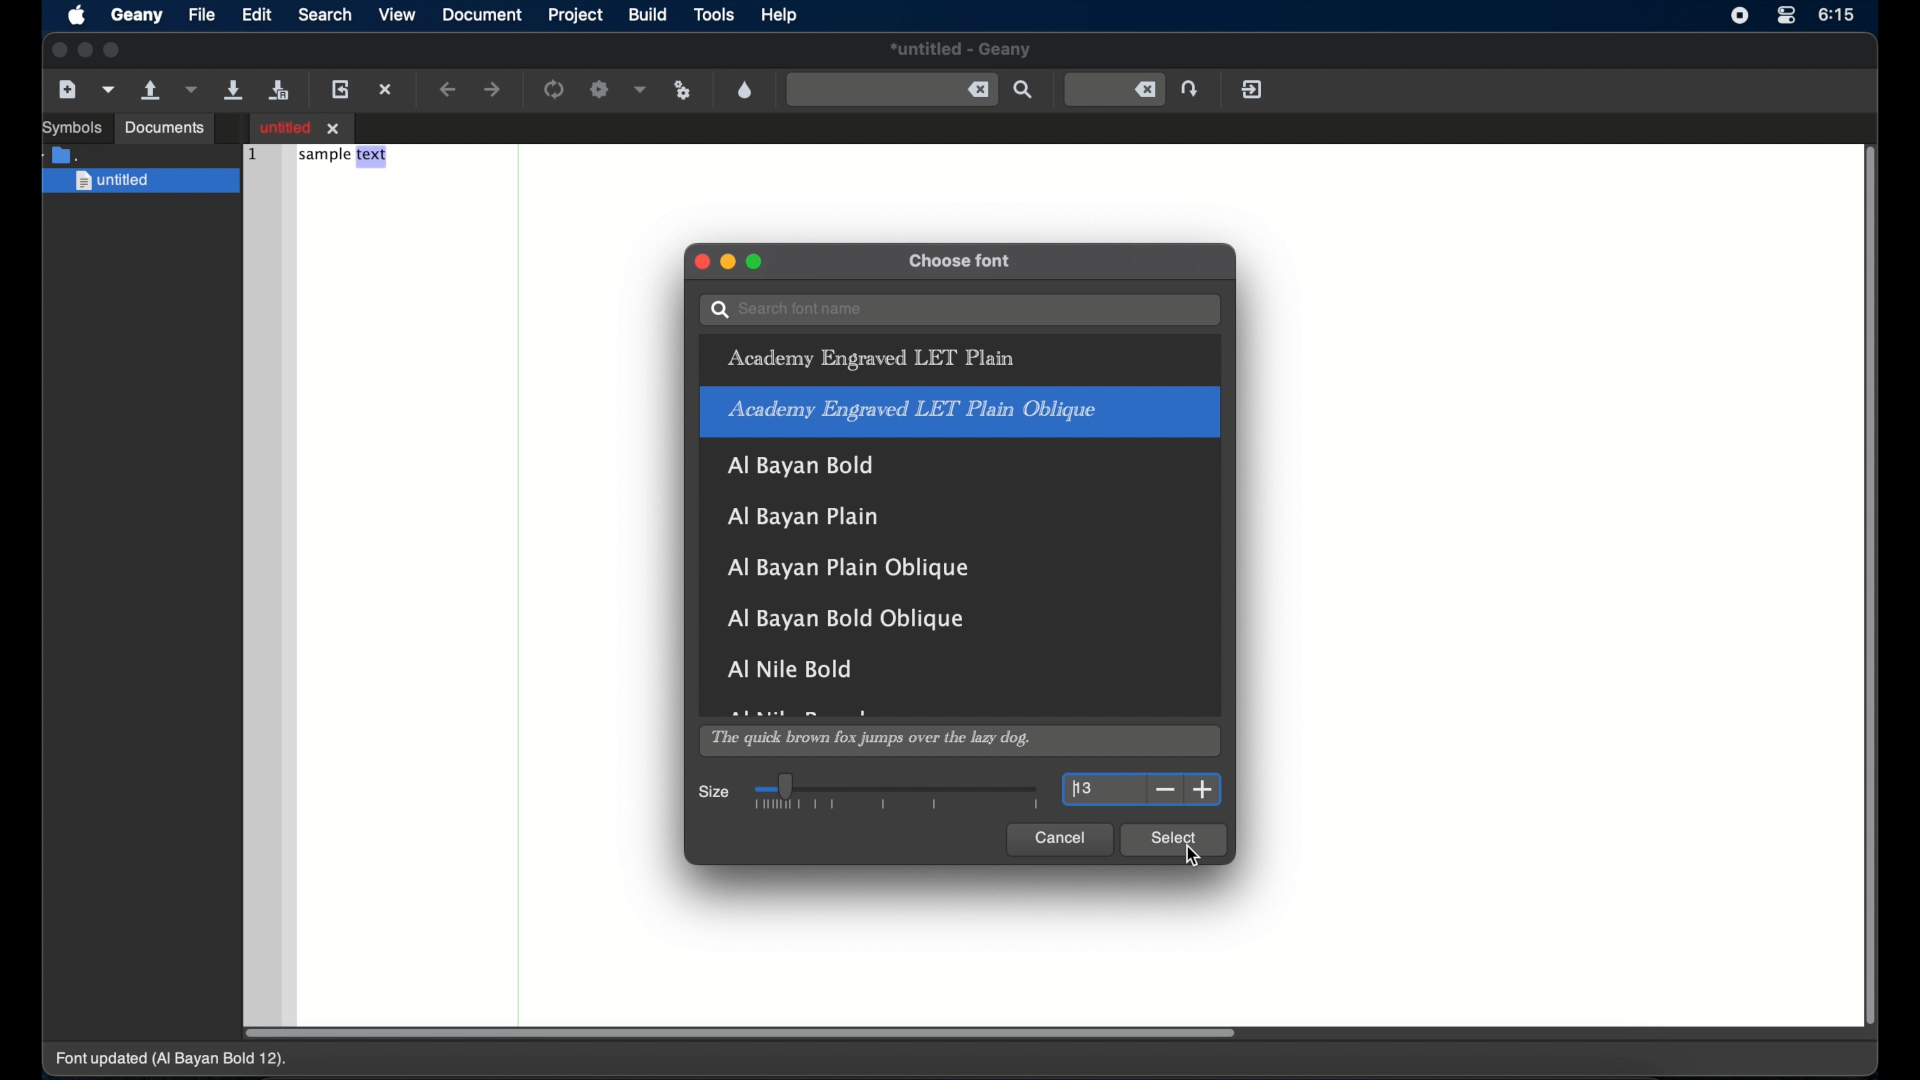  Describe the element at coordinates (716, 16) in the screenshot. I see `tools` at that location.